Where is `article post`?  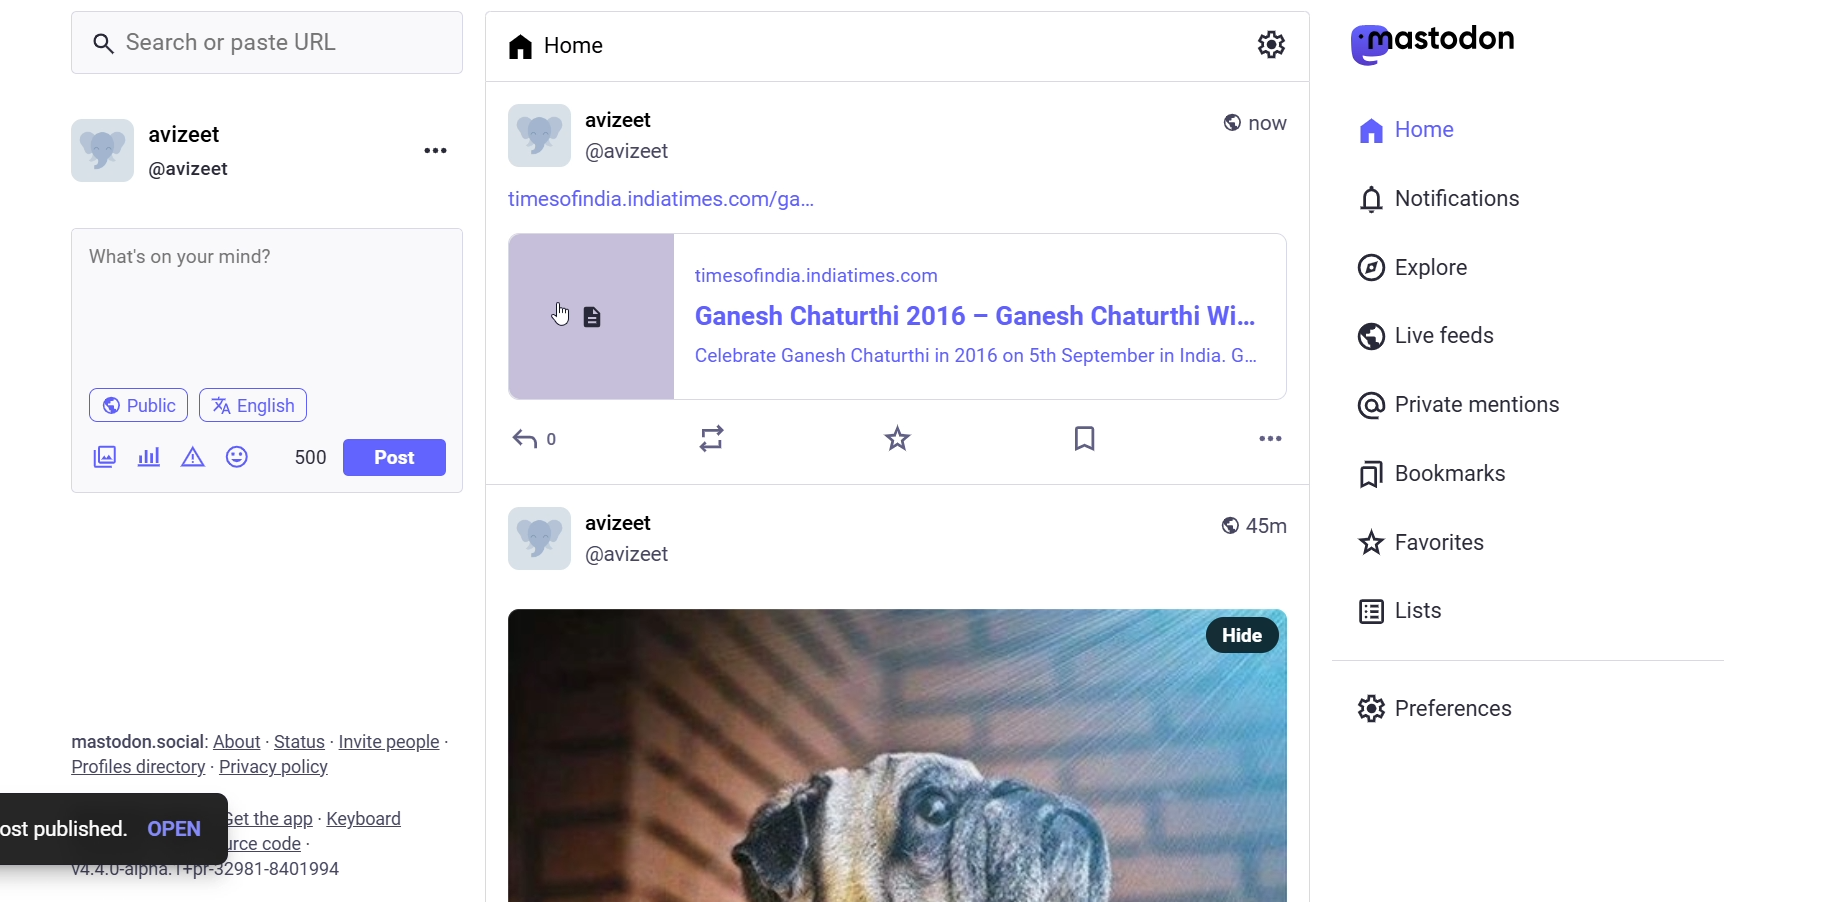 article post is located at coordinates (907, 317).